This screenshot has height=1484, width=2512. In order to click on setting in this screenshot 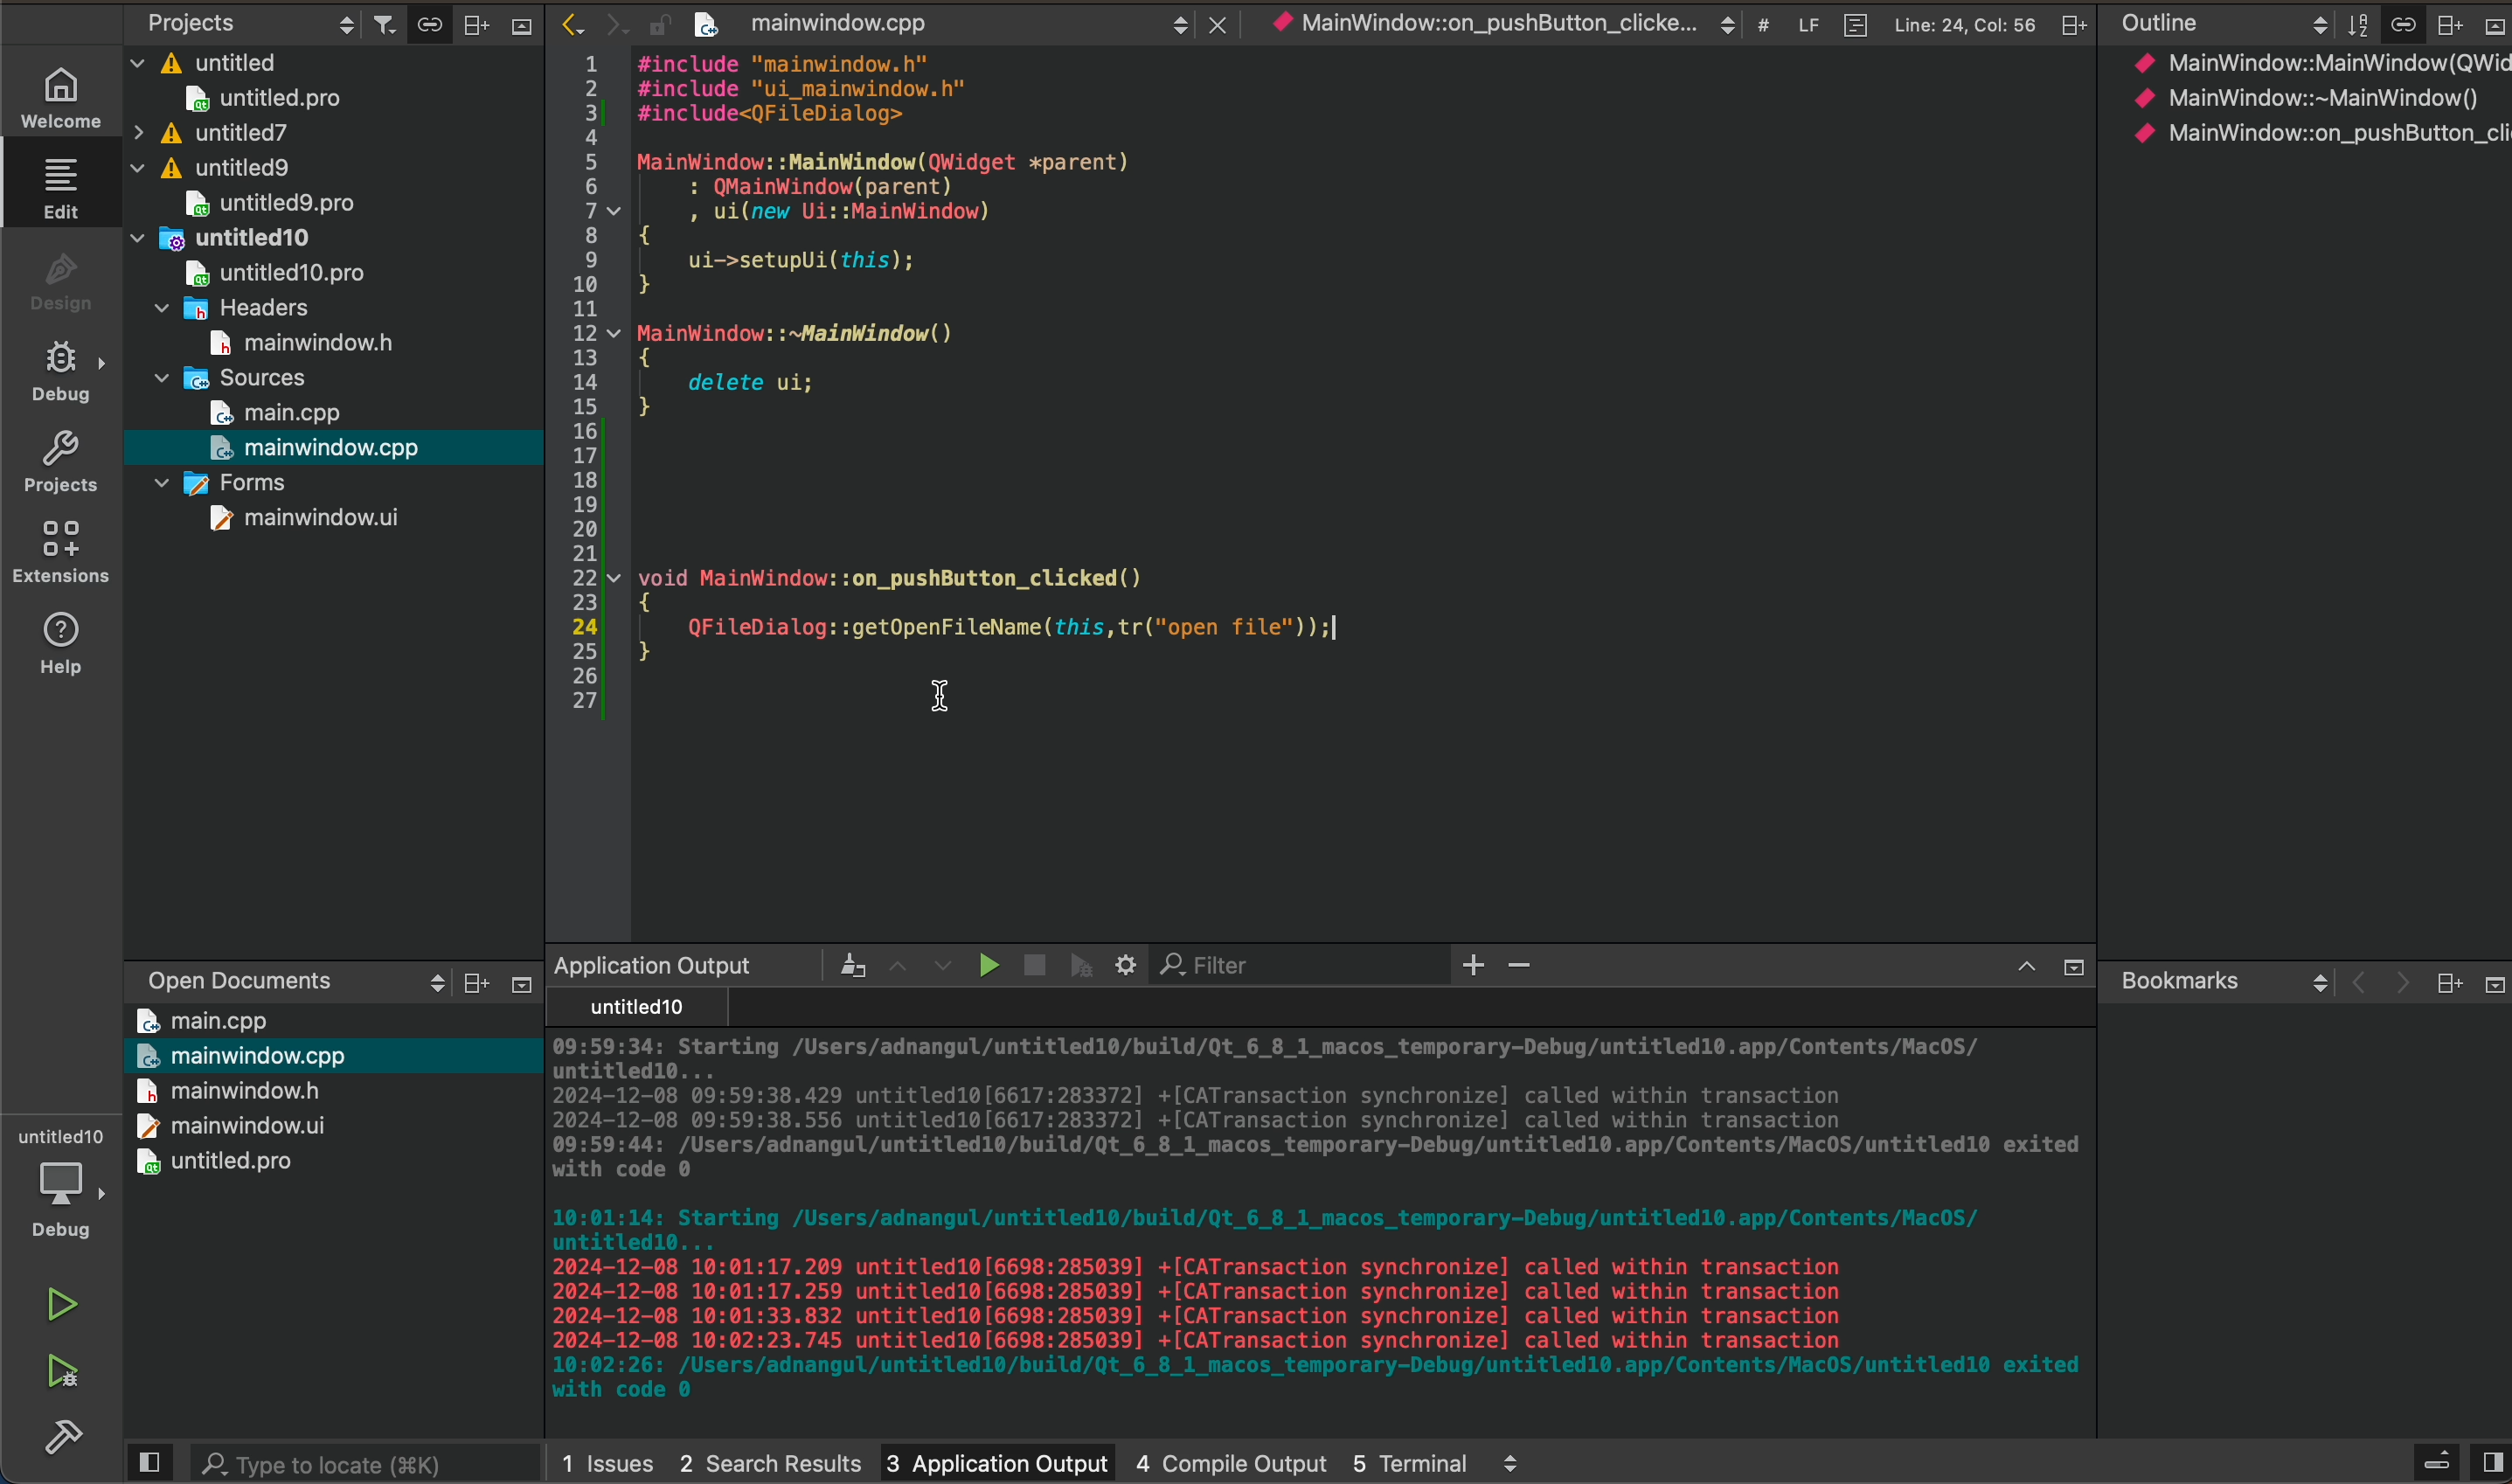, I will do `click(1128, 965)`.